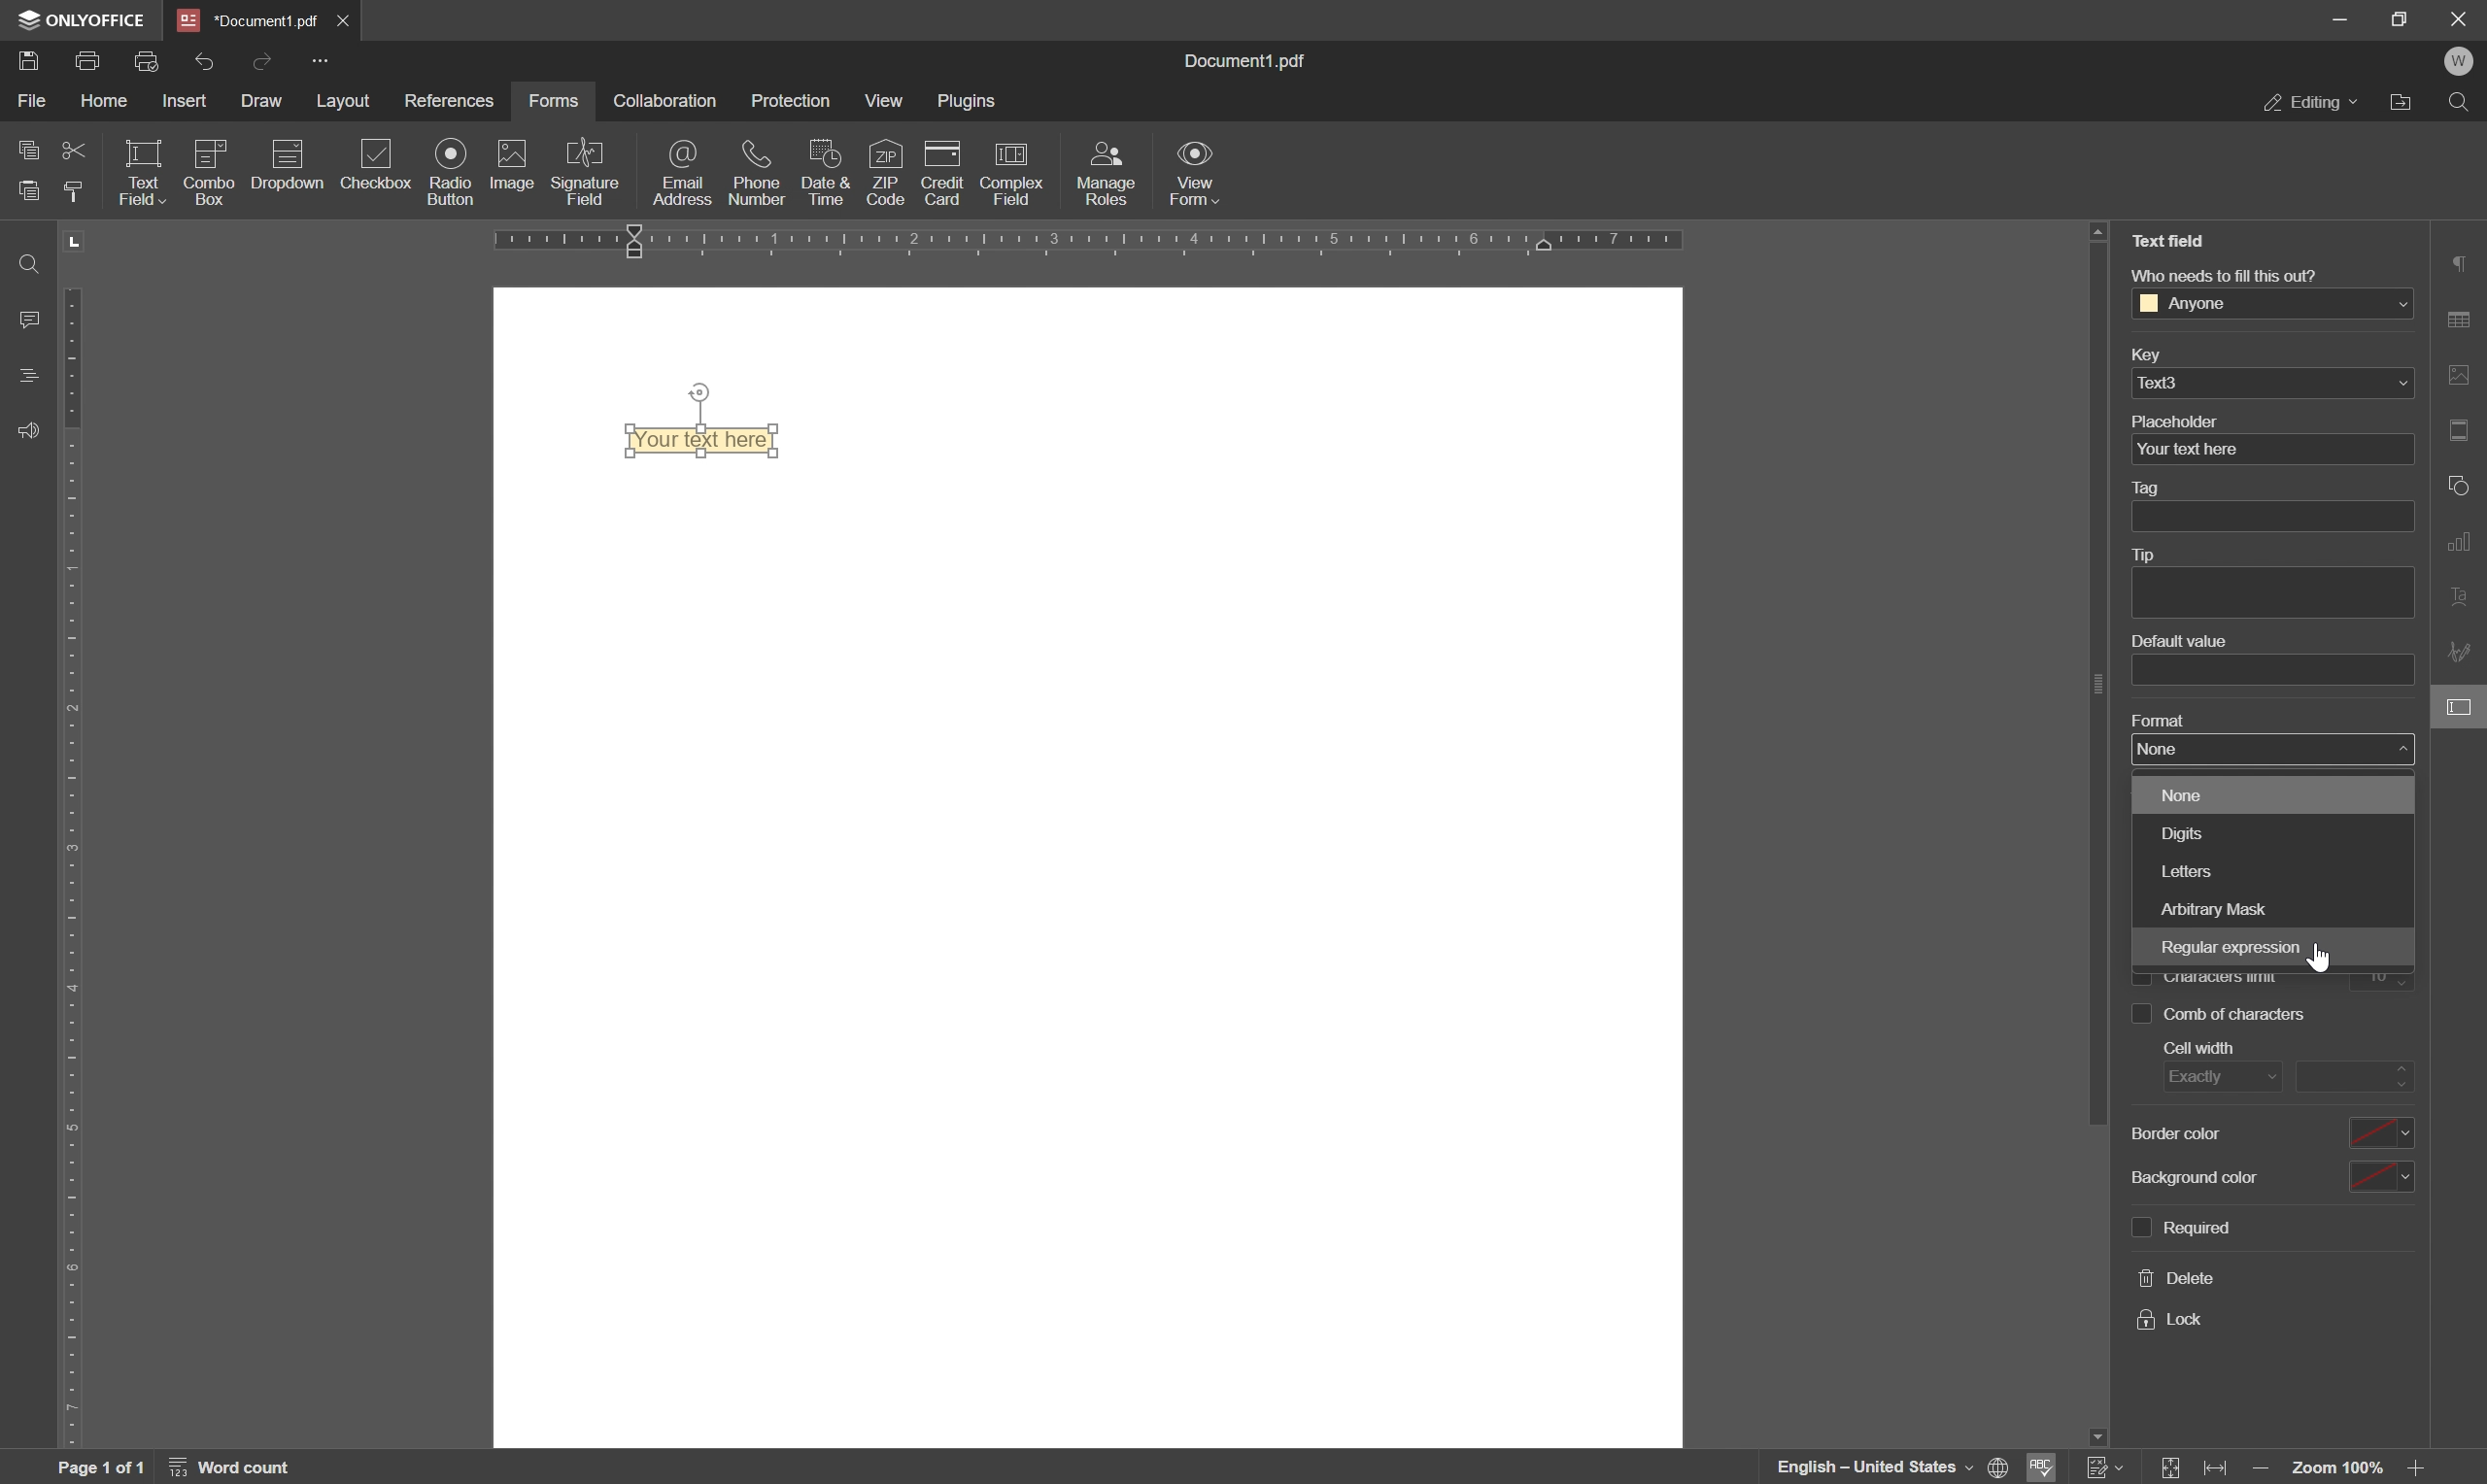 The width and height of the screenshot is (2487, 1484). Describe the element at coordinates (2264, 593) in the screenshot. I see `tip text box` at that location.